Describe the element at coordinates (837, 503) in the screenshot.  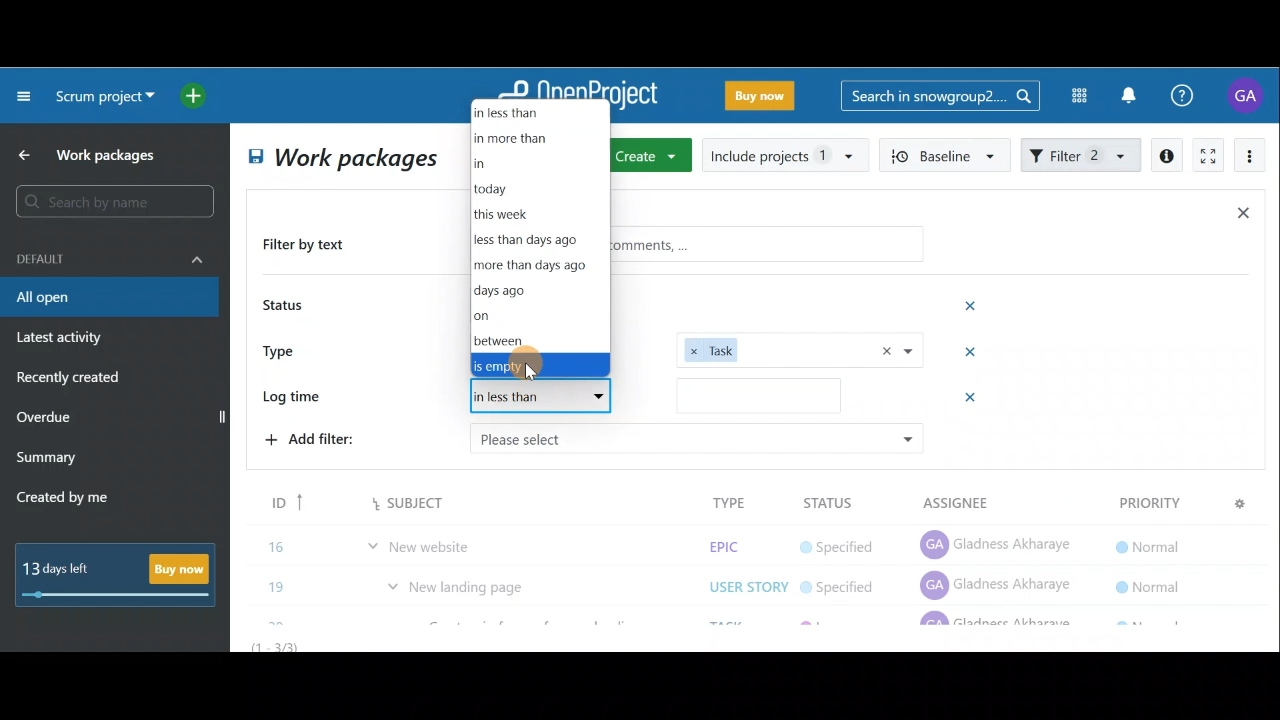
I see `specified` at that location.